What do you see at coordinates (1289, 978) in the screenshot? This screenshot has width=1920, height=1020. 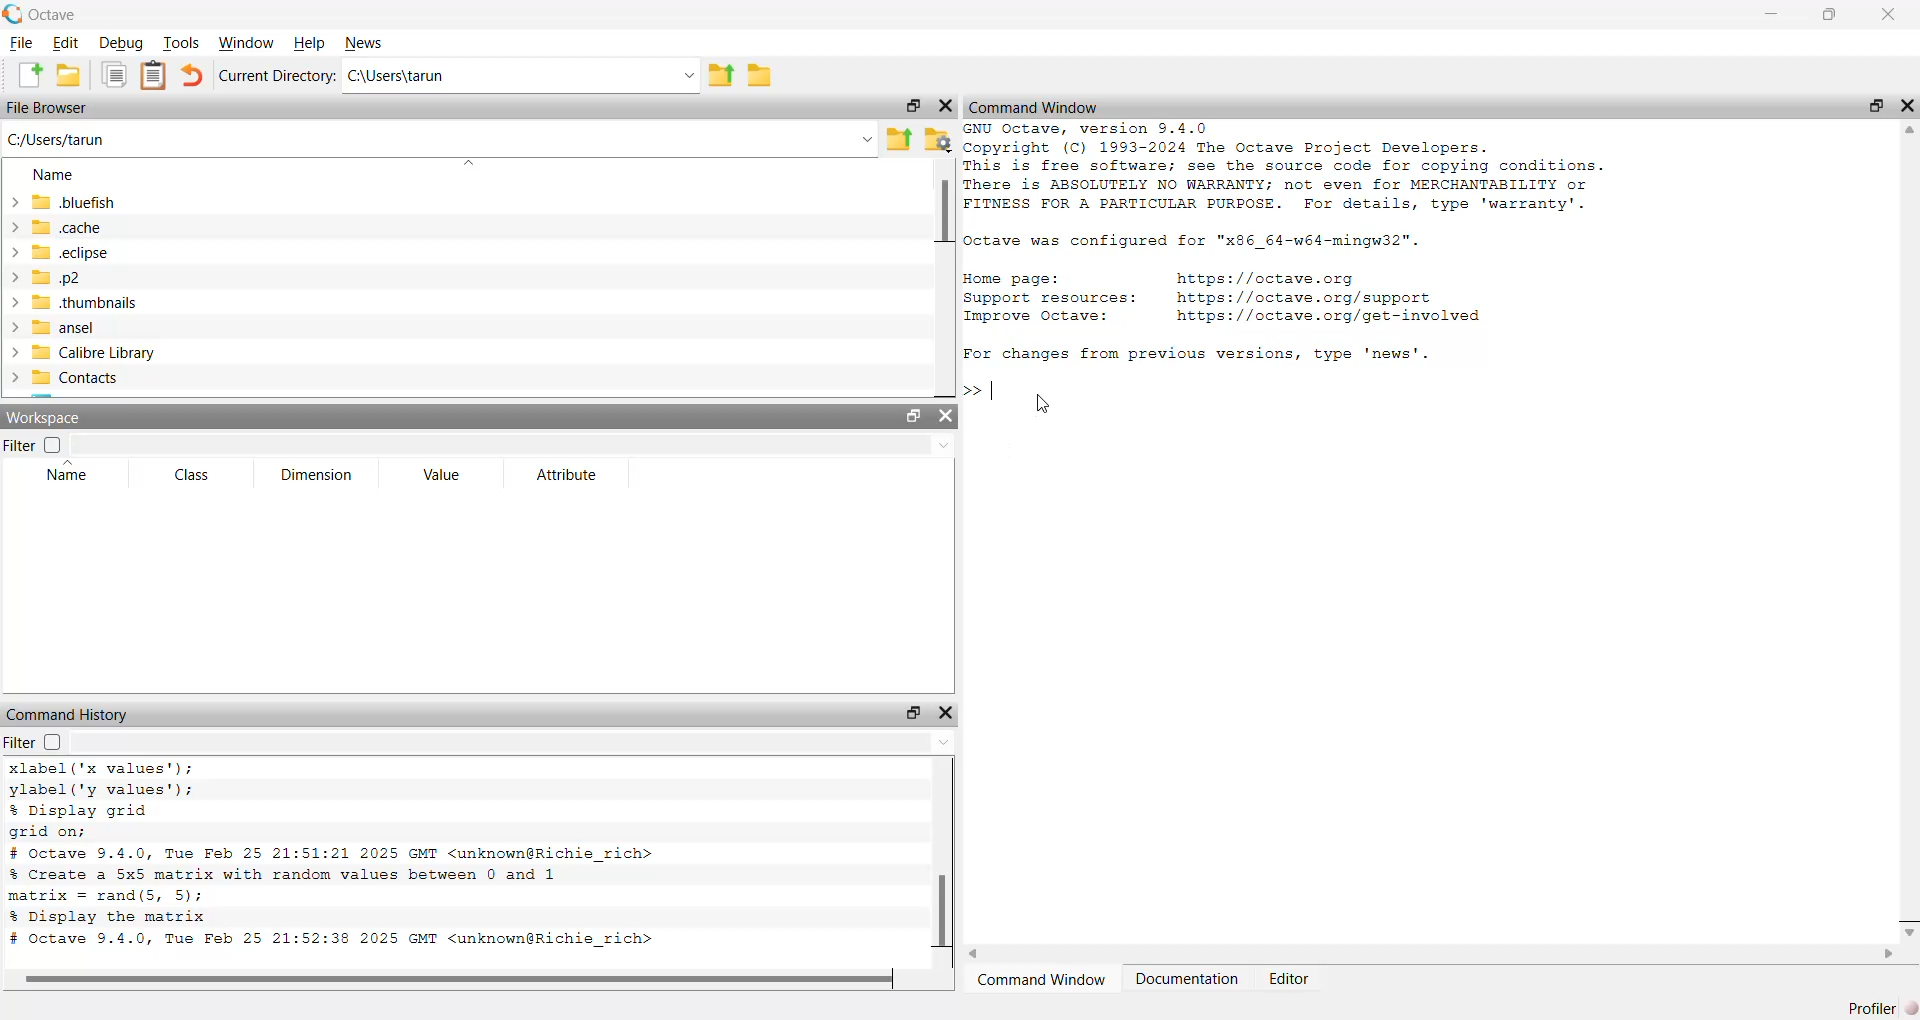 I see `Editor` at bounding box center [1289, 978].